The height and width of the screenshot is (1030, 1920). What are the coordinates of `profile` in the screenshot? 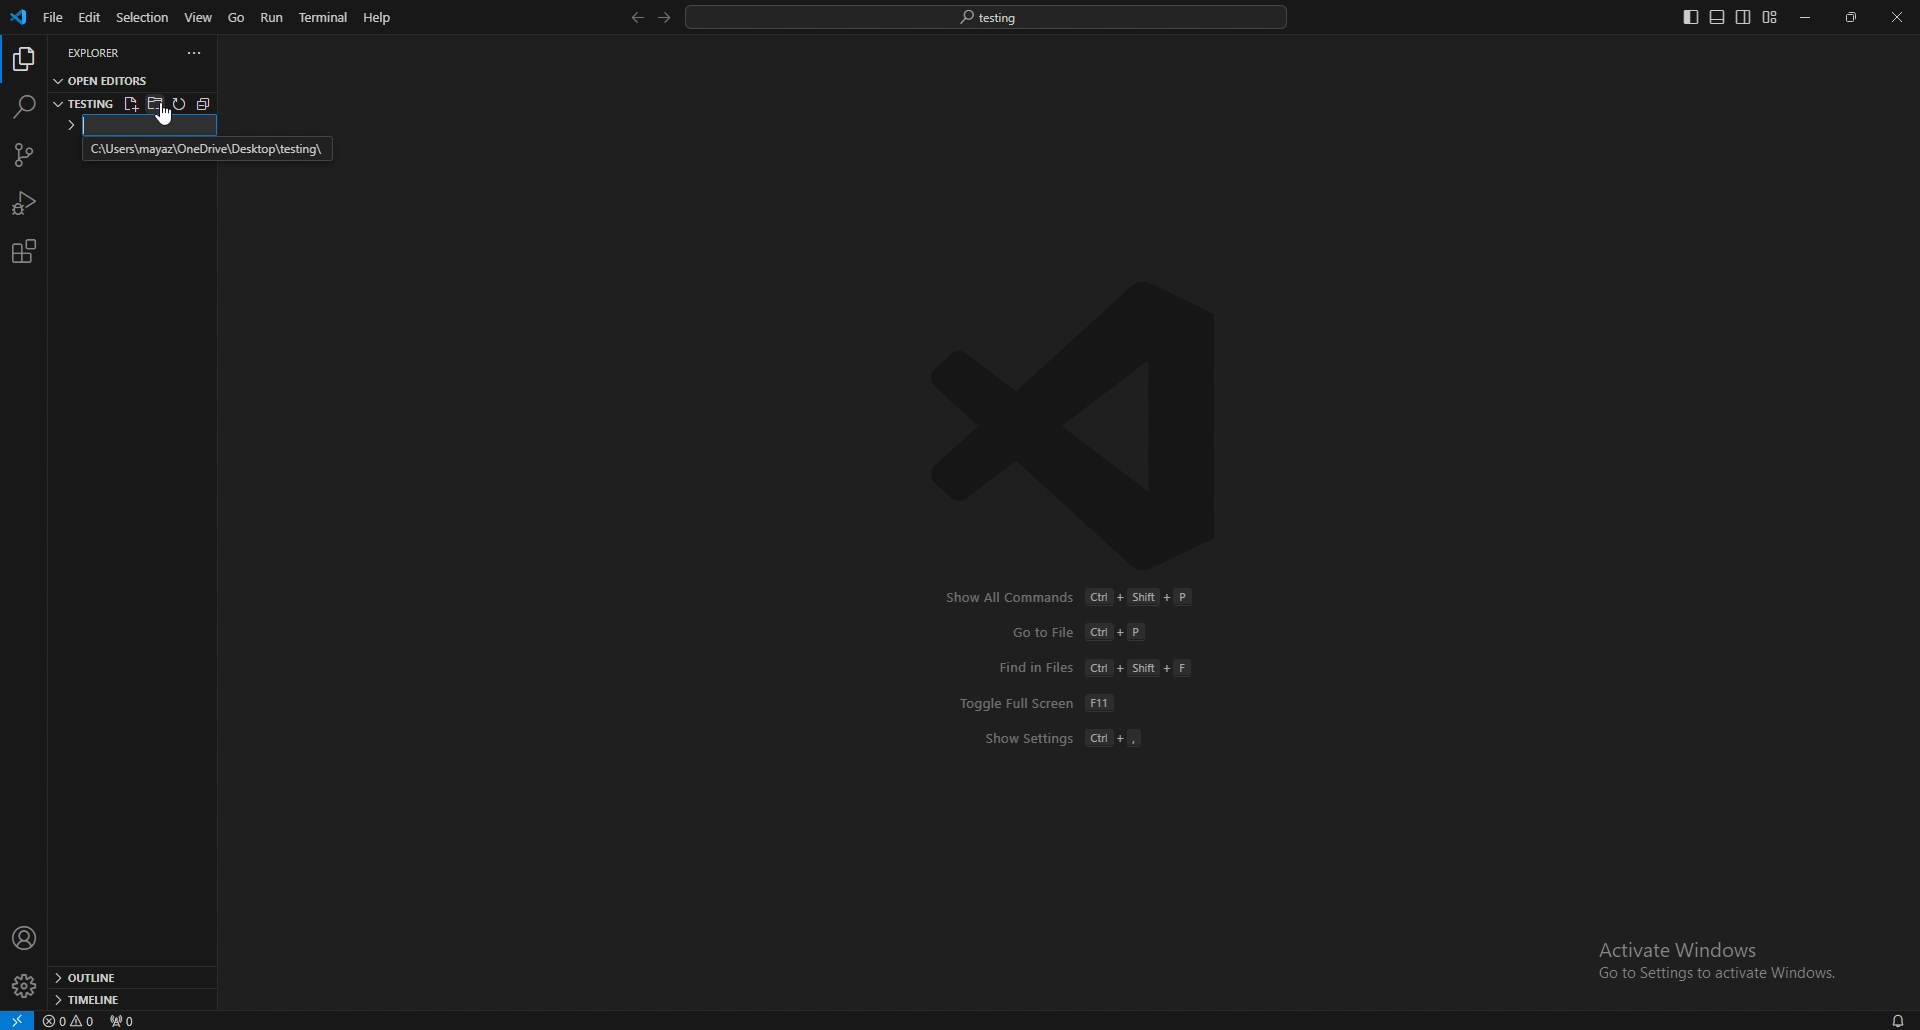 It's located at (25, 938).